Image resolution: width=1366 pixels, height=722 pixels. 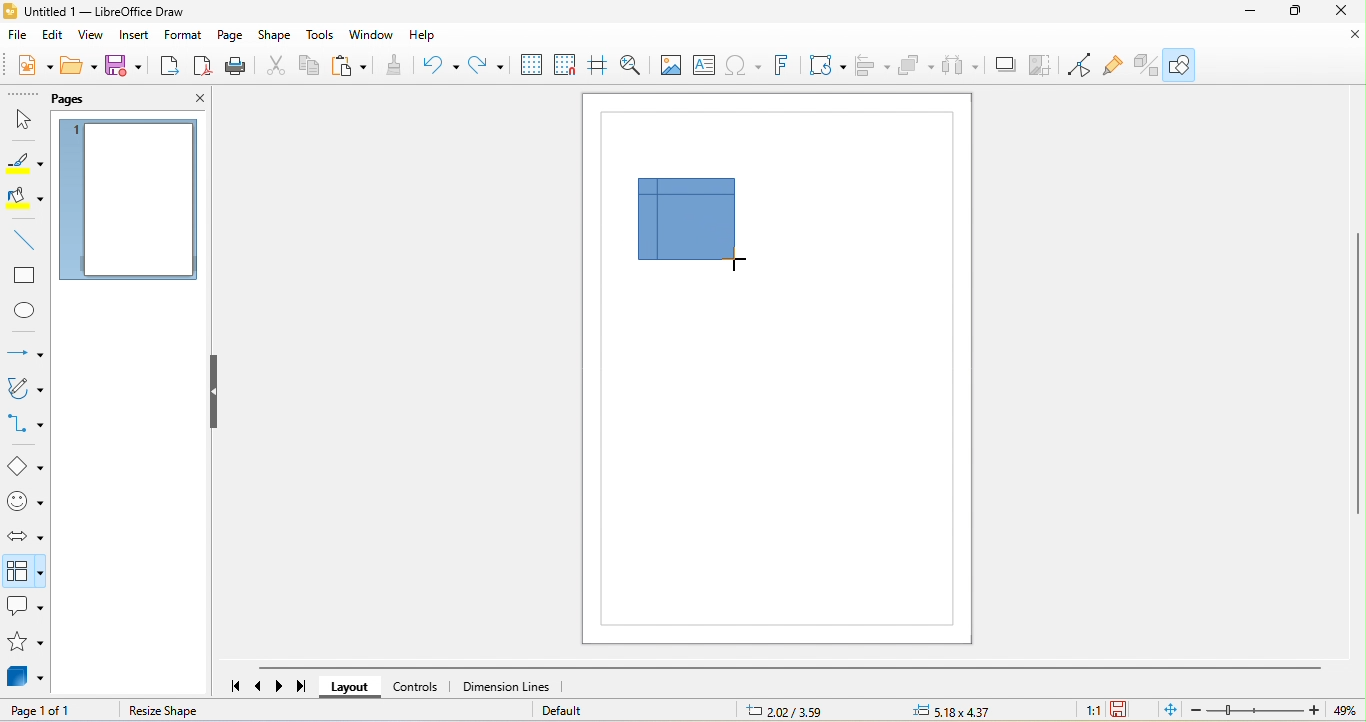 I want to click on star and banners, so click(x=27, y=644).